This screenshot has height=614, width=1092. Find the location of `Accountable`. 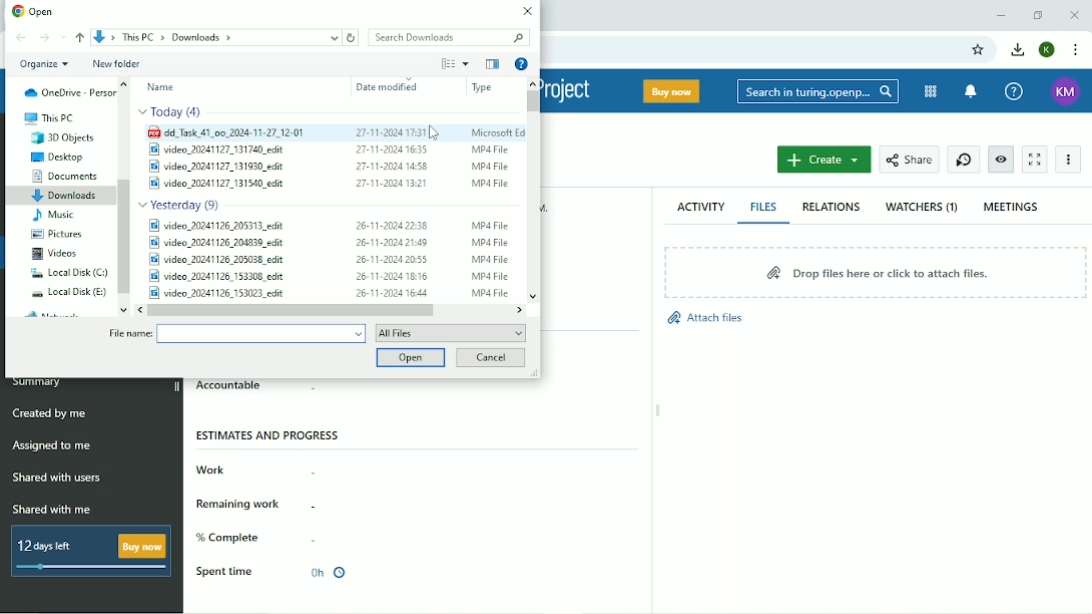

Accountable is located at coordinates (229, 387).